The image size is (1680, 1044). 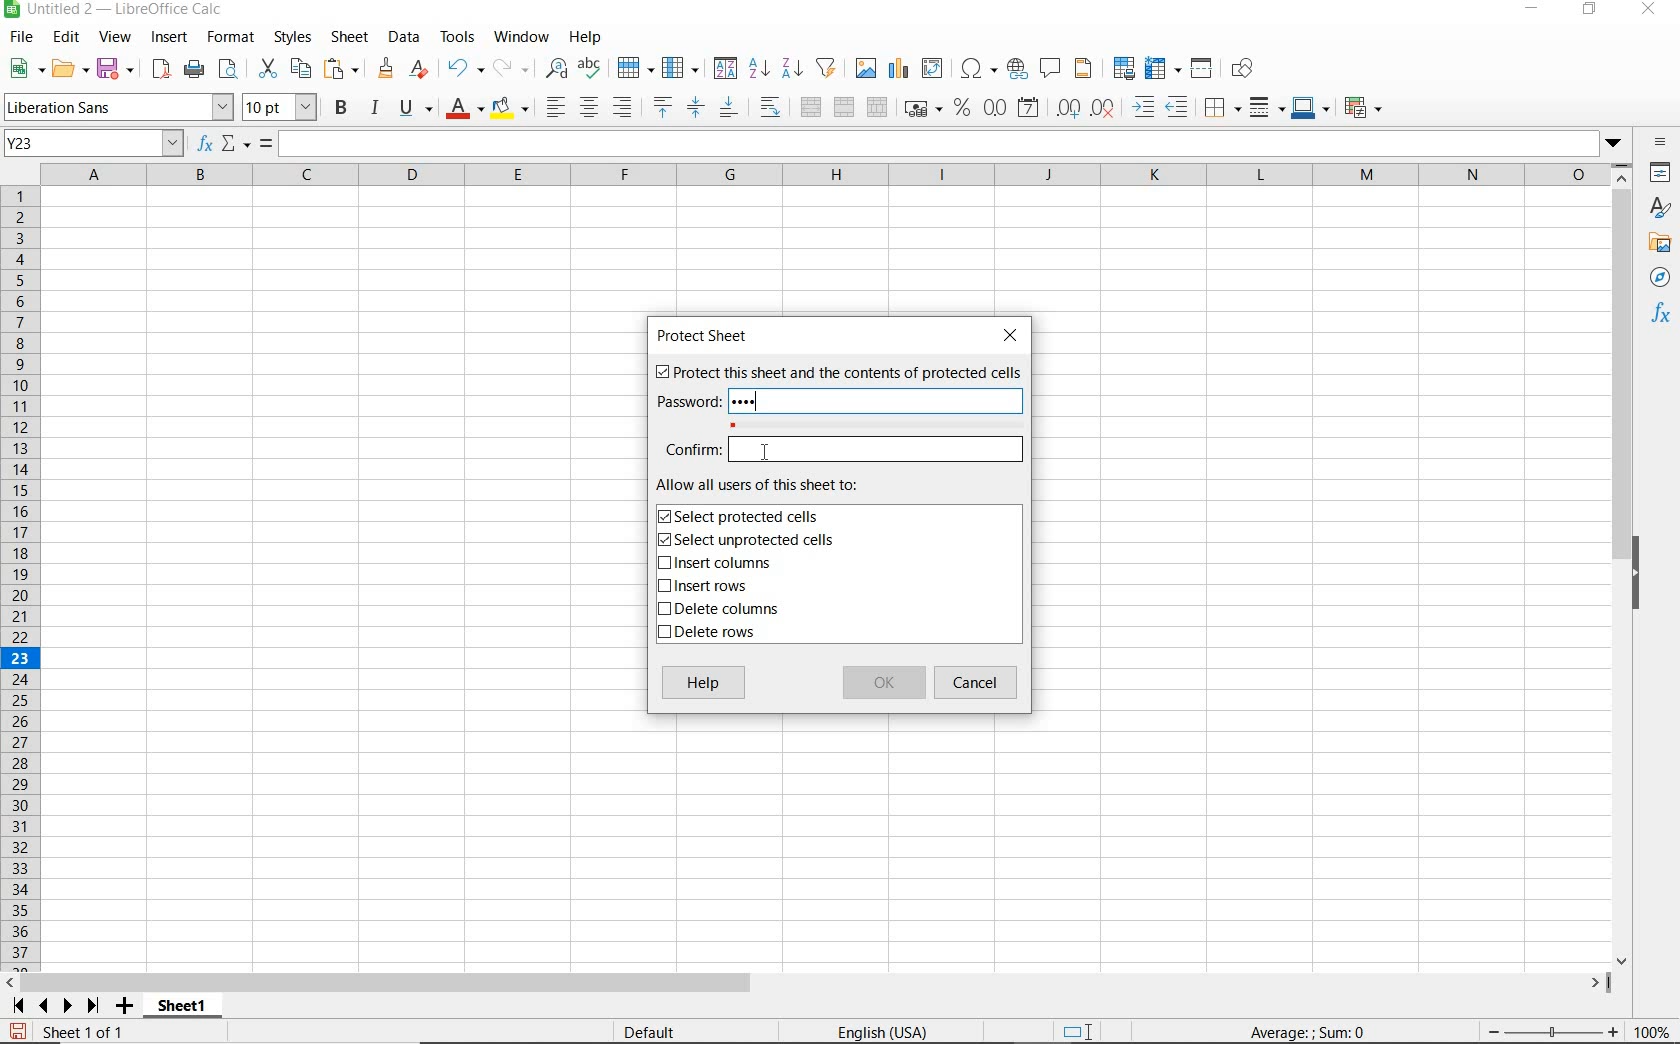 I want to click on FILE NAME, so click(x=117, y=11).